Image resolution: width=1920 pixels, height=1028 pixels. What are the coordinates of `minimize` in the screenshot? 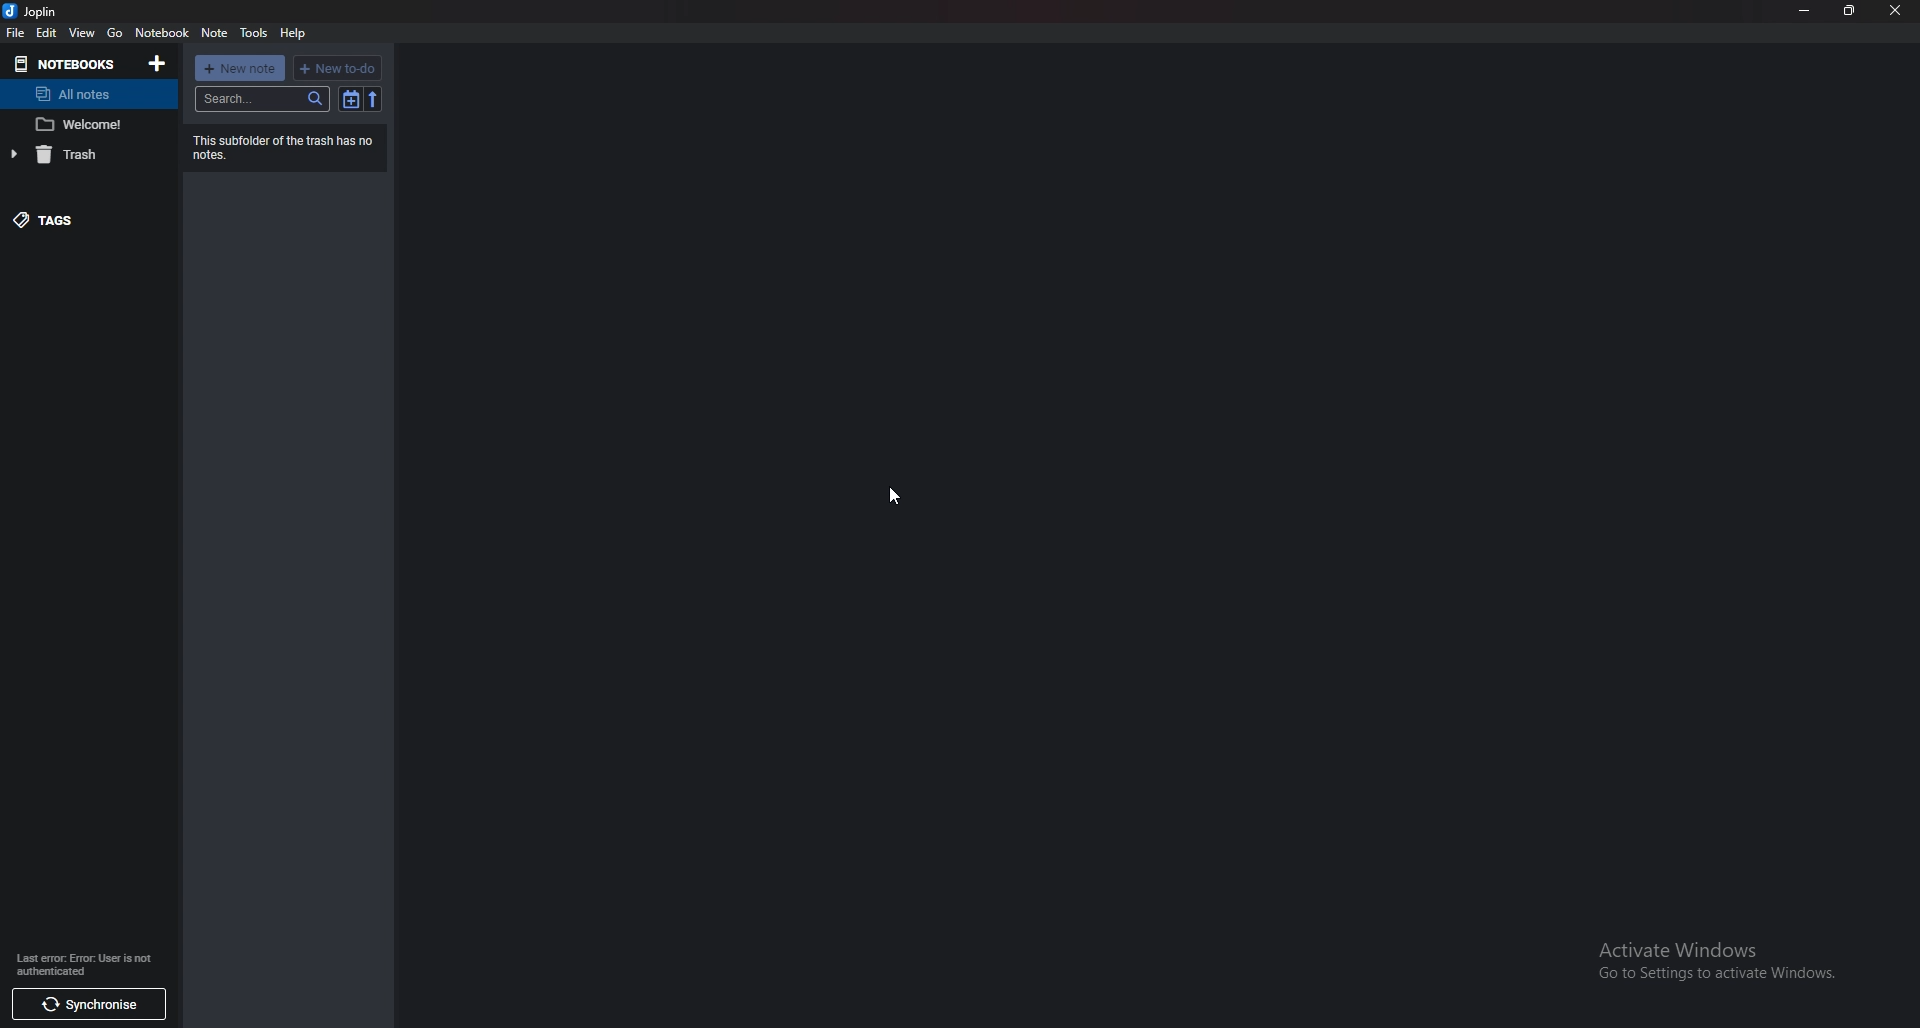 It's located at (1807, 10).